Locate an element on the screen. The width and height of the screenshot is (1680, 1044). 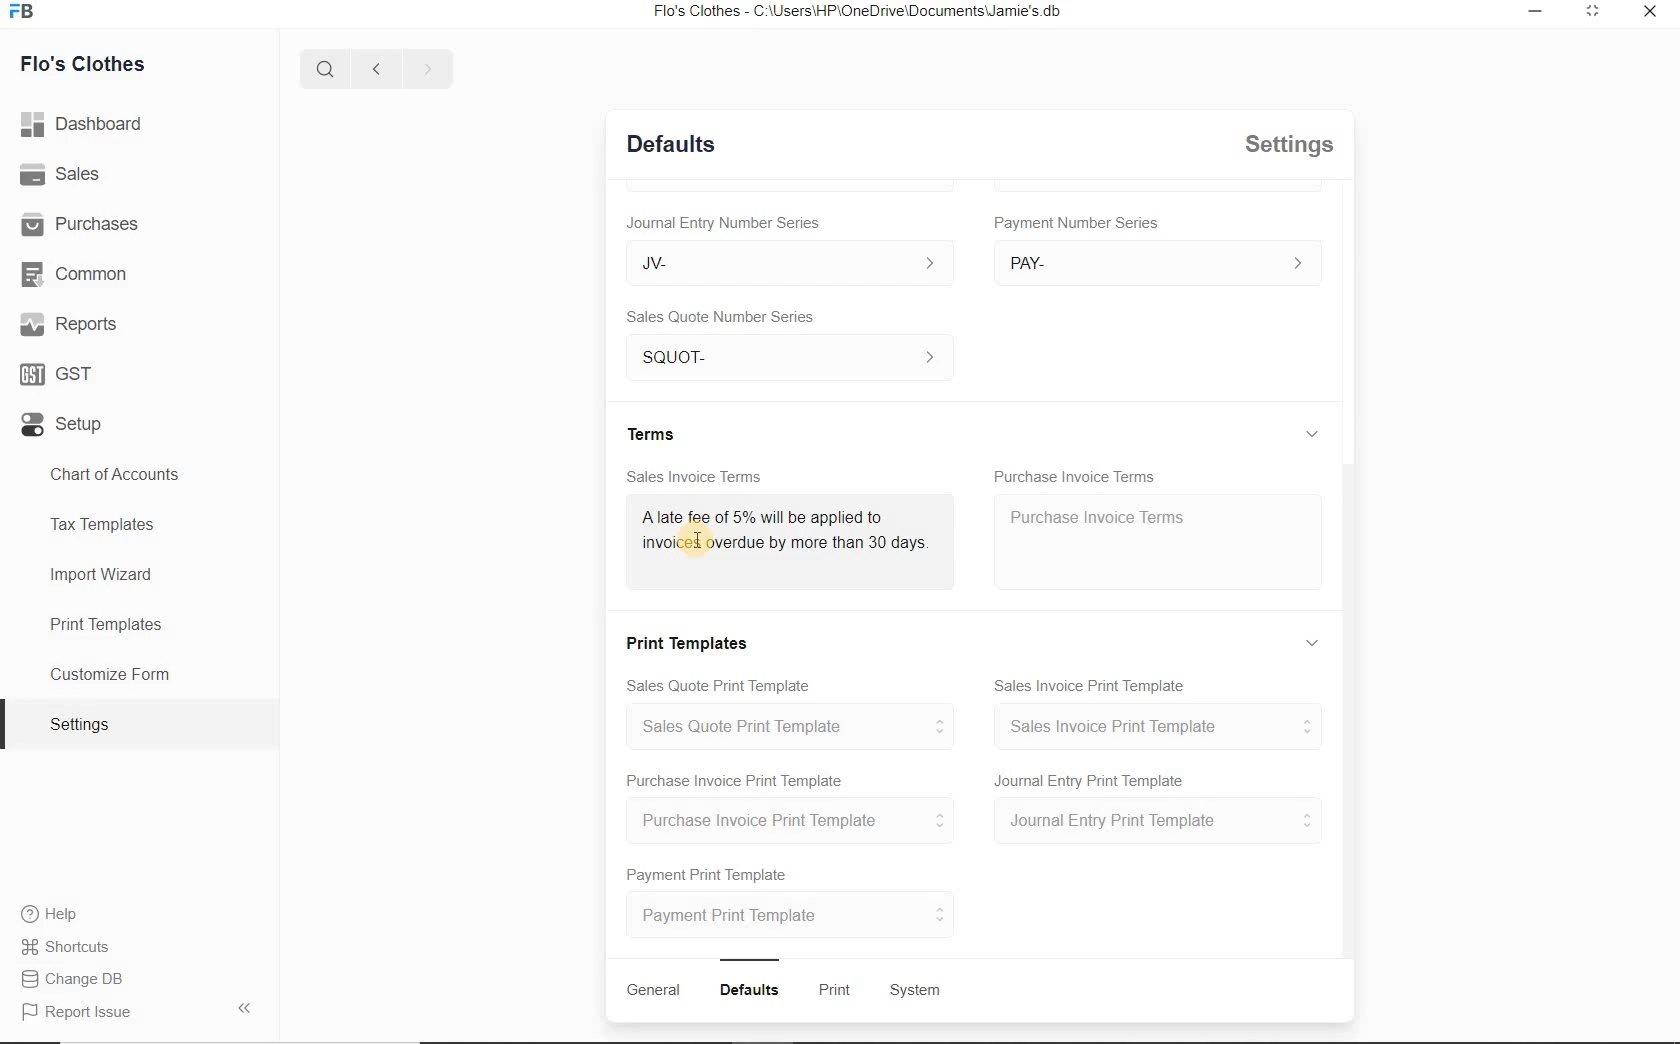
Purchases is located at coordinates (84, 224).